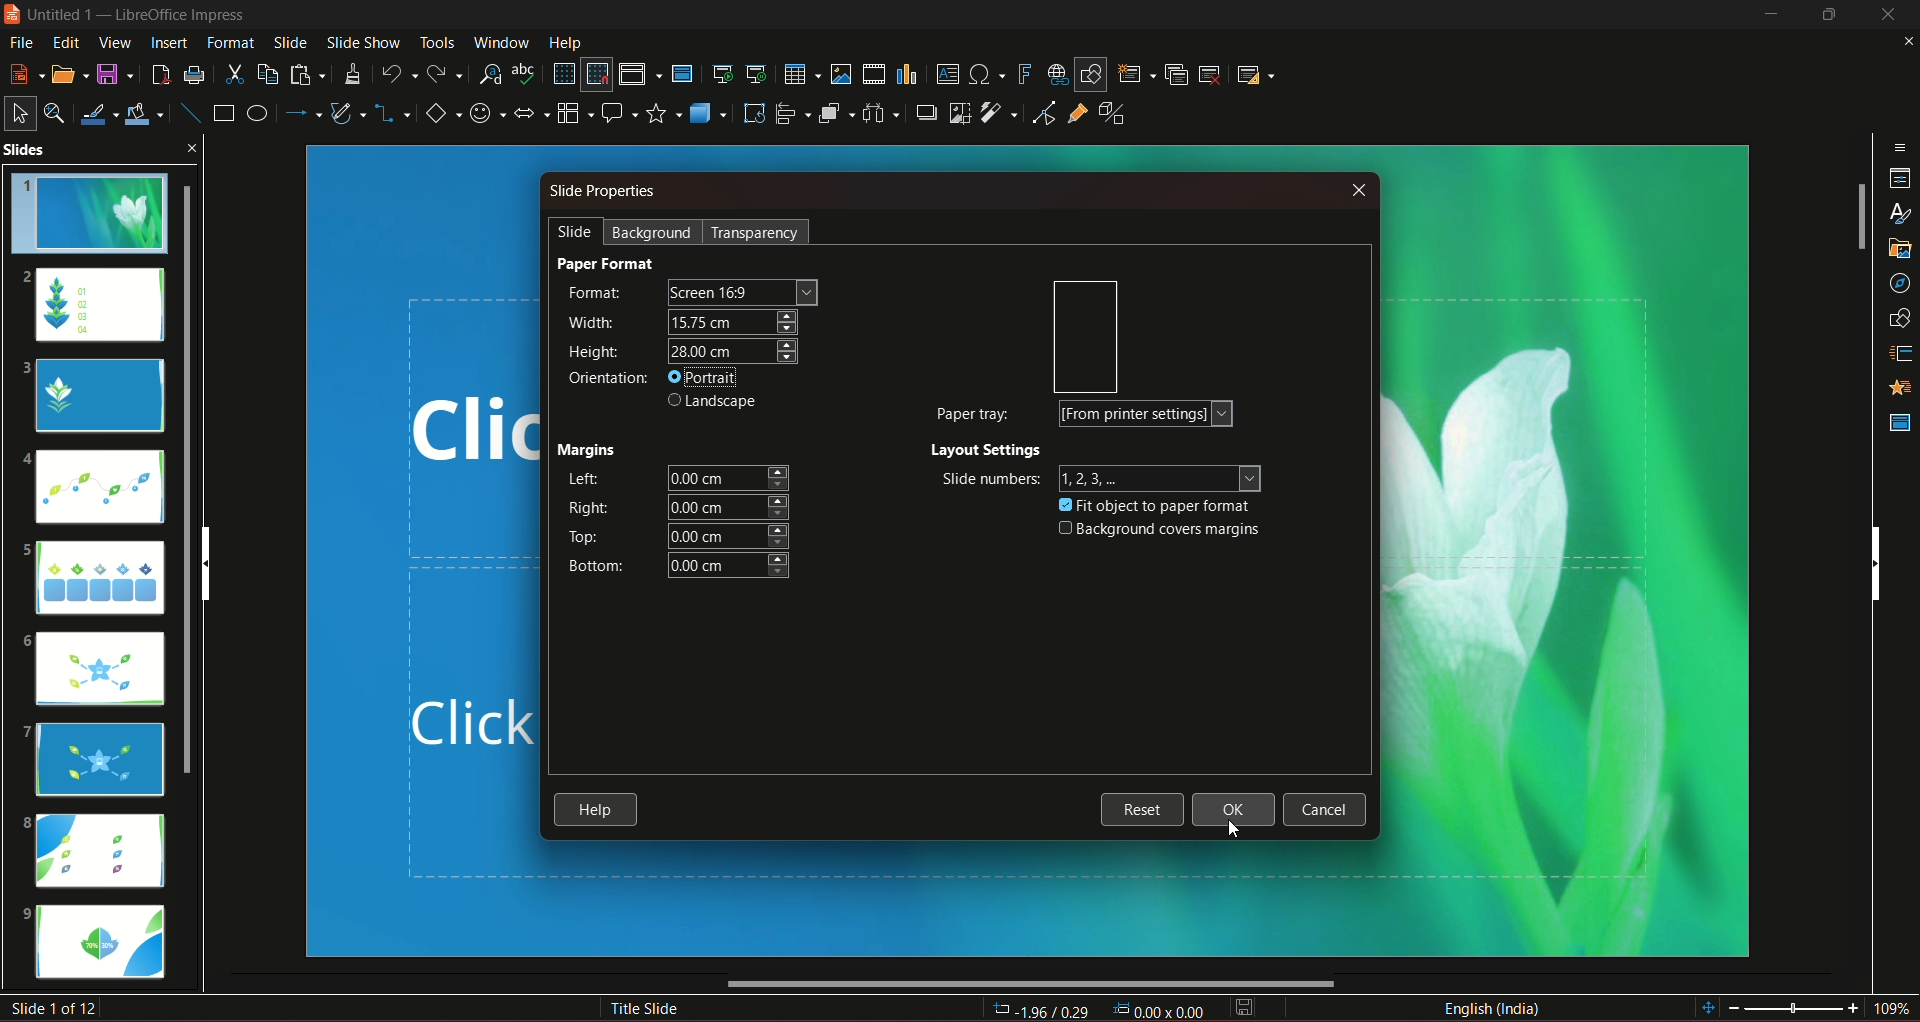 This screenshot has width=1920, height=1022. What do you see at coordinates (997, 113) in the screenshot?
I see `filter` at bounding box center [997, 113].